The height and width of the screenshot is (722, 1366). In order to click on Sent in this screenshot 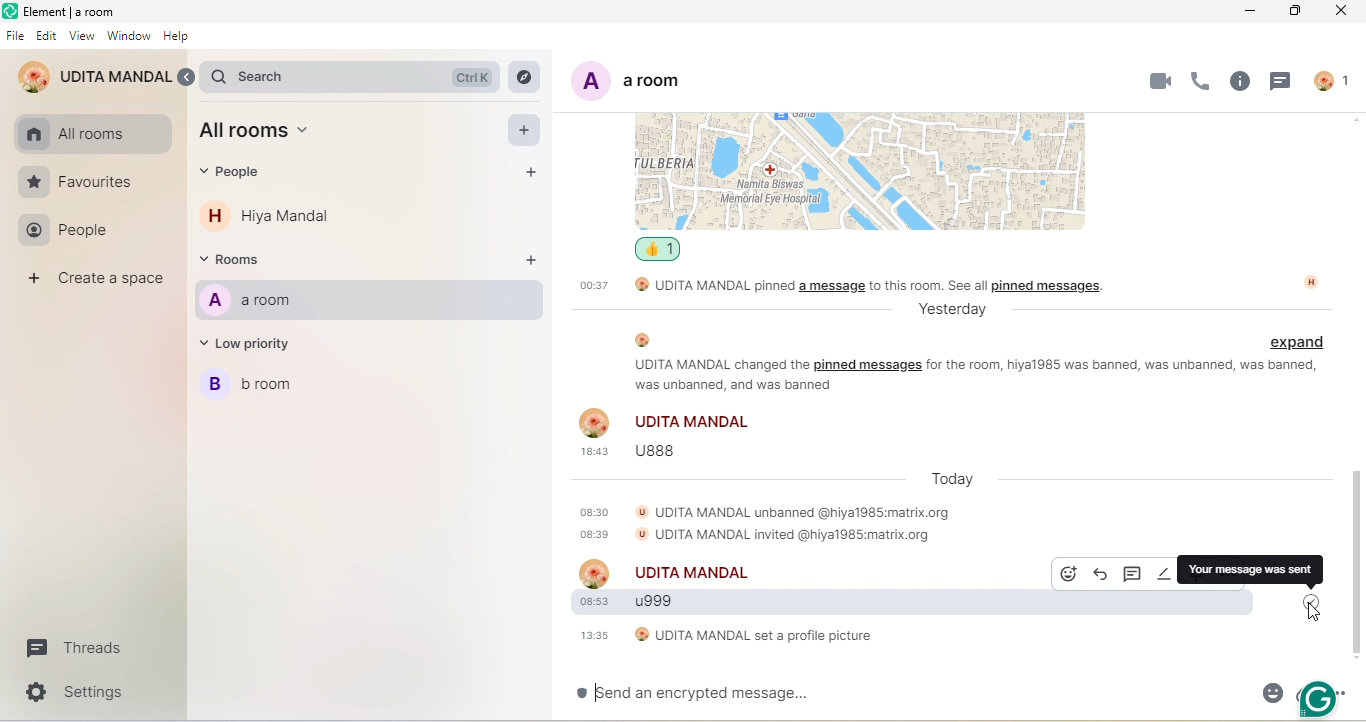, I will do `click(1313, 599)`.